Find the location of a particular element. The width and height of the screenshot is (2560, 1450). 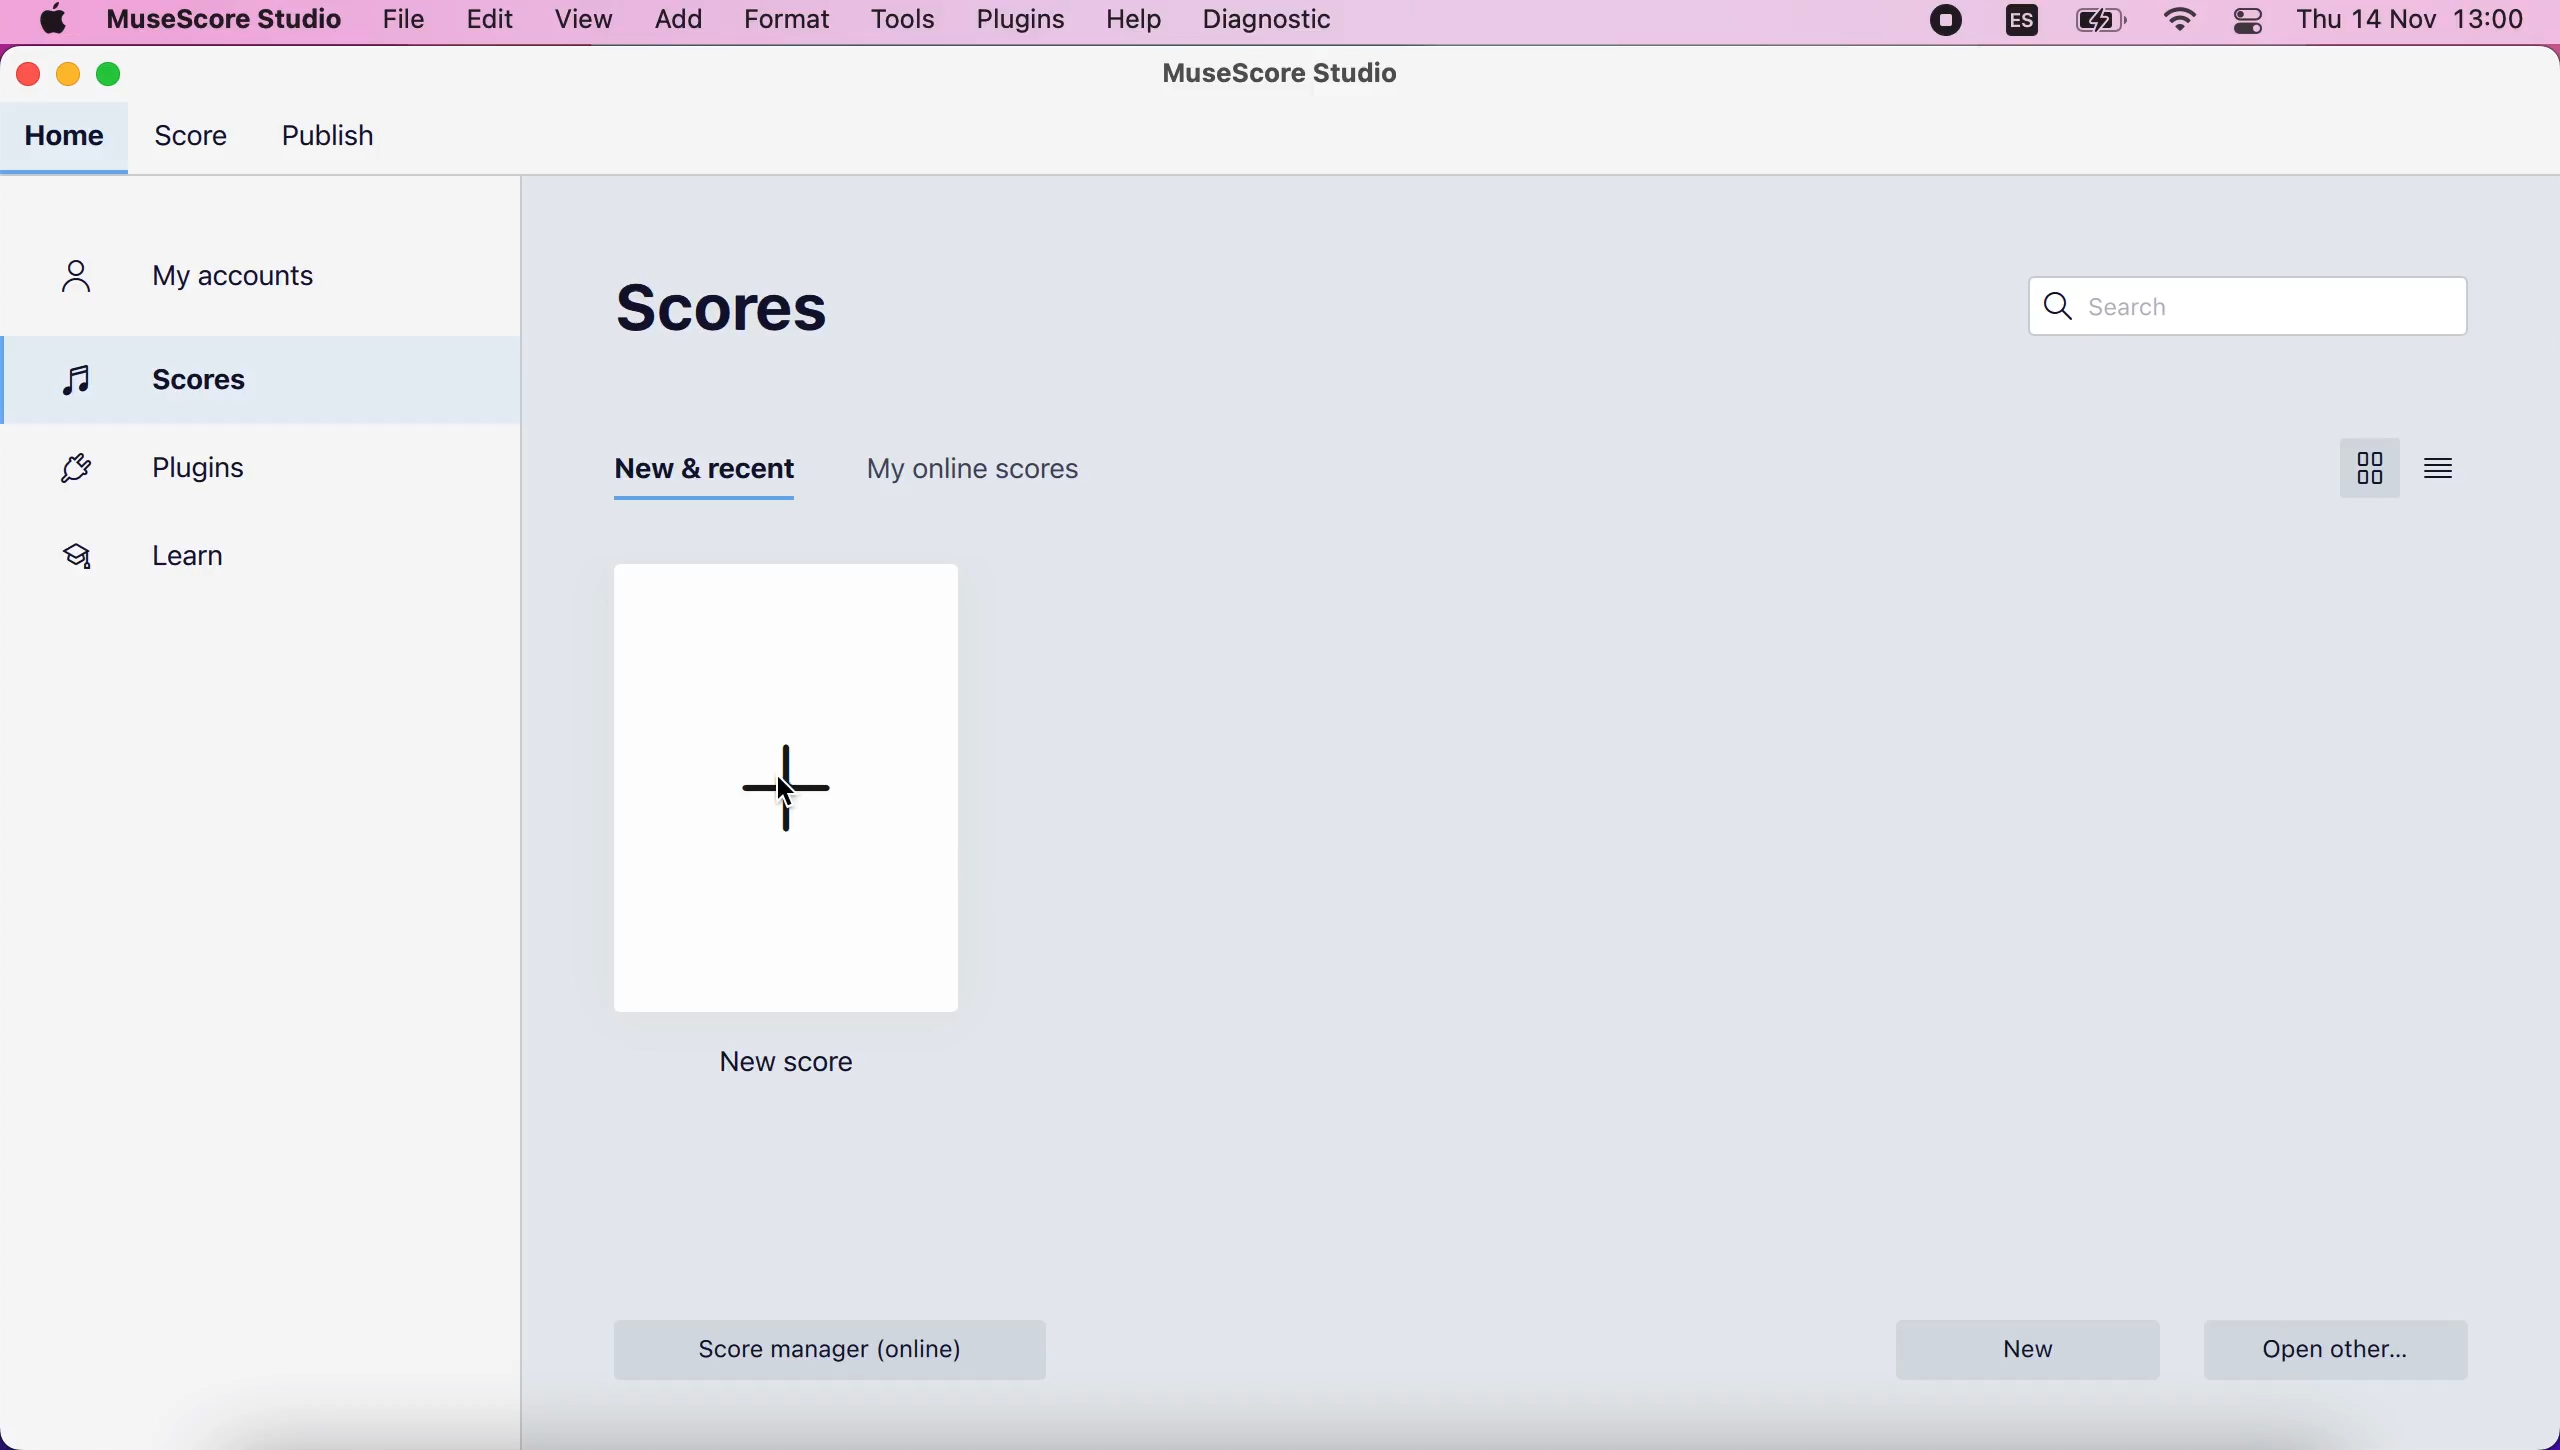

new score is located at coordinates (790, 777).